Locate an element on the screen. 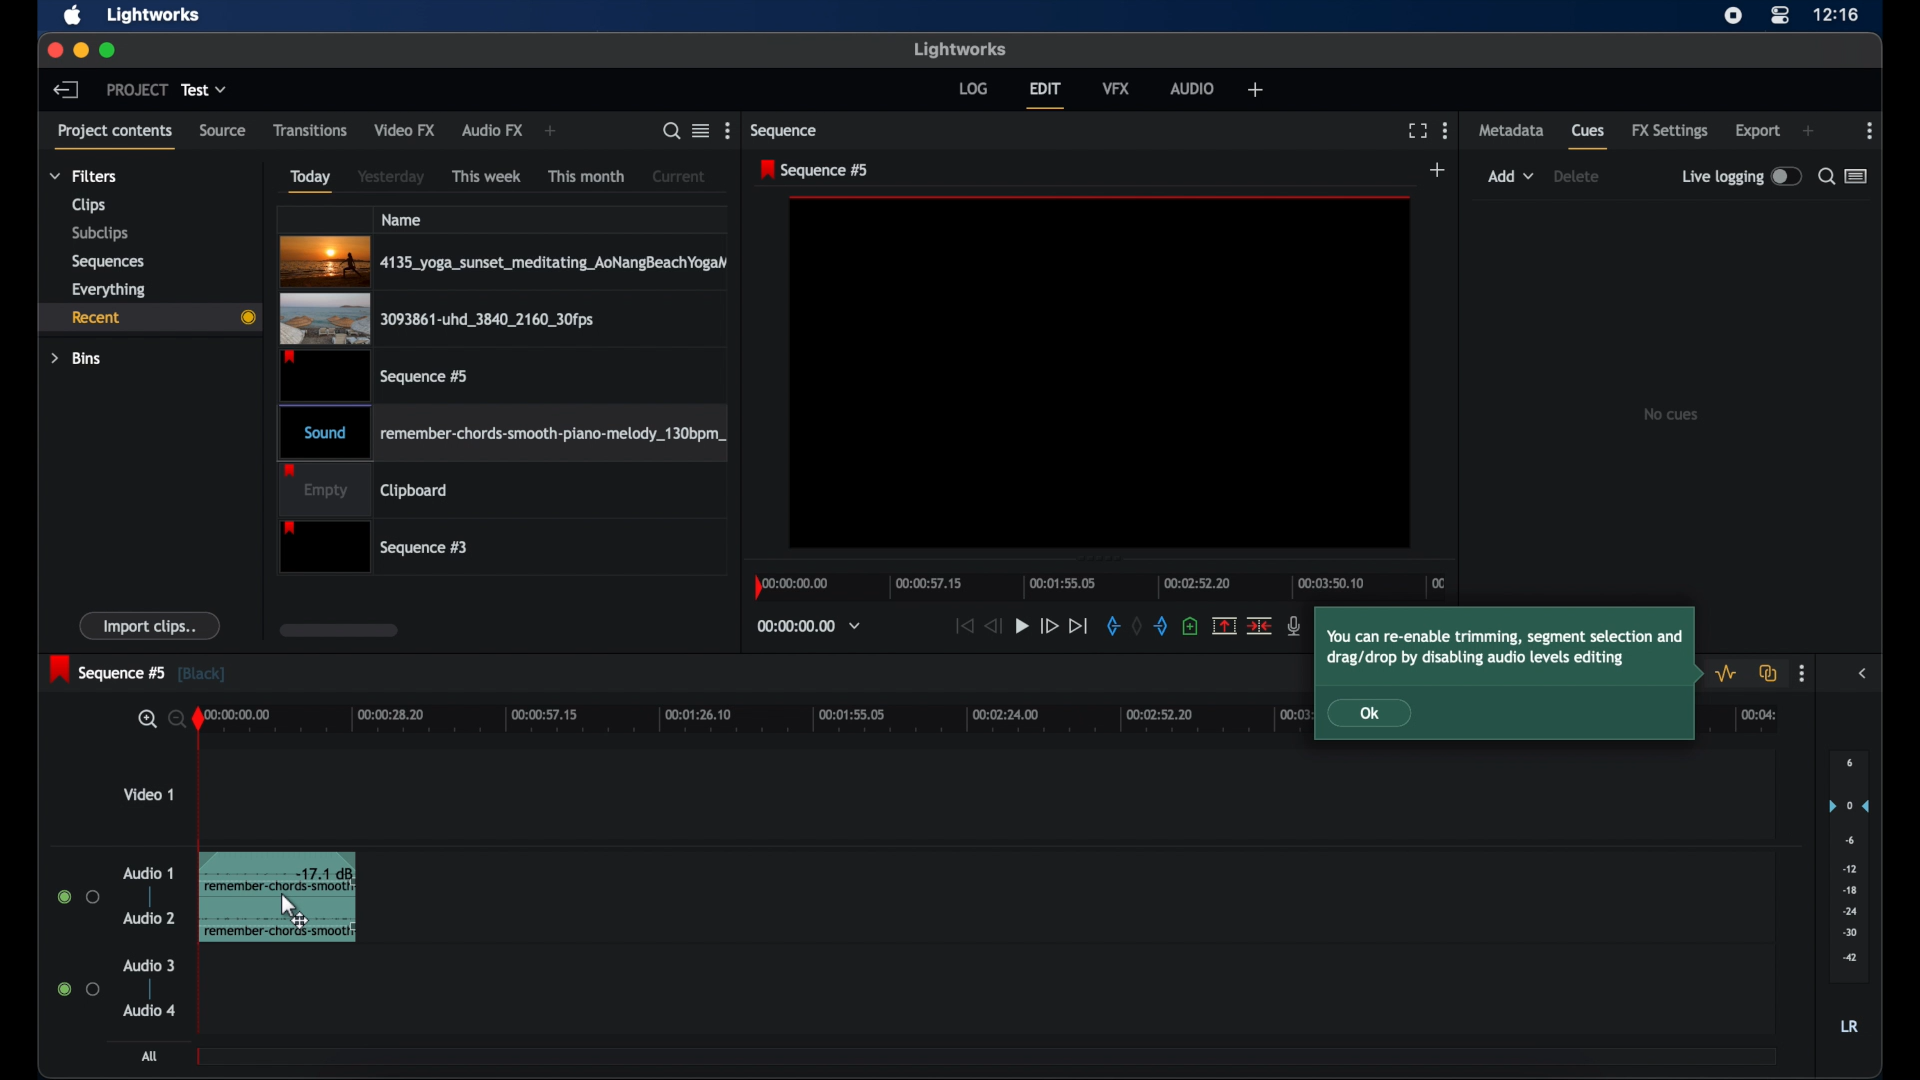 This screenshot has height=1080, width=1920. live logging is located at coordinates (1741, 177).